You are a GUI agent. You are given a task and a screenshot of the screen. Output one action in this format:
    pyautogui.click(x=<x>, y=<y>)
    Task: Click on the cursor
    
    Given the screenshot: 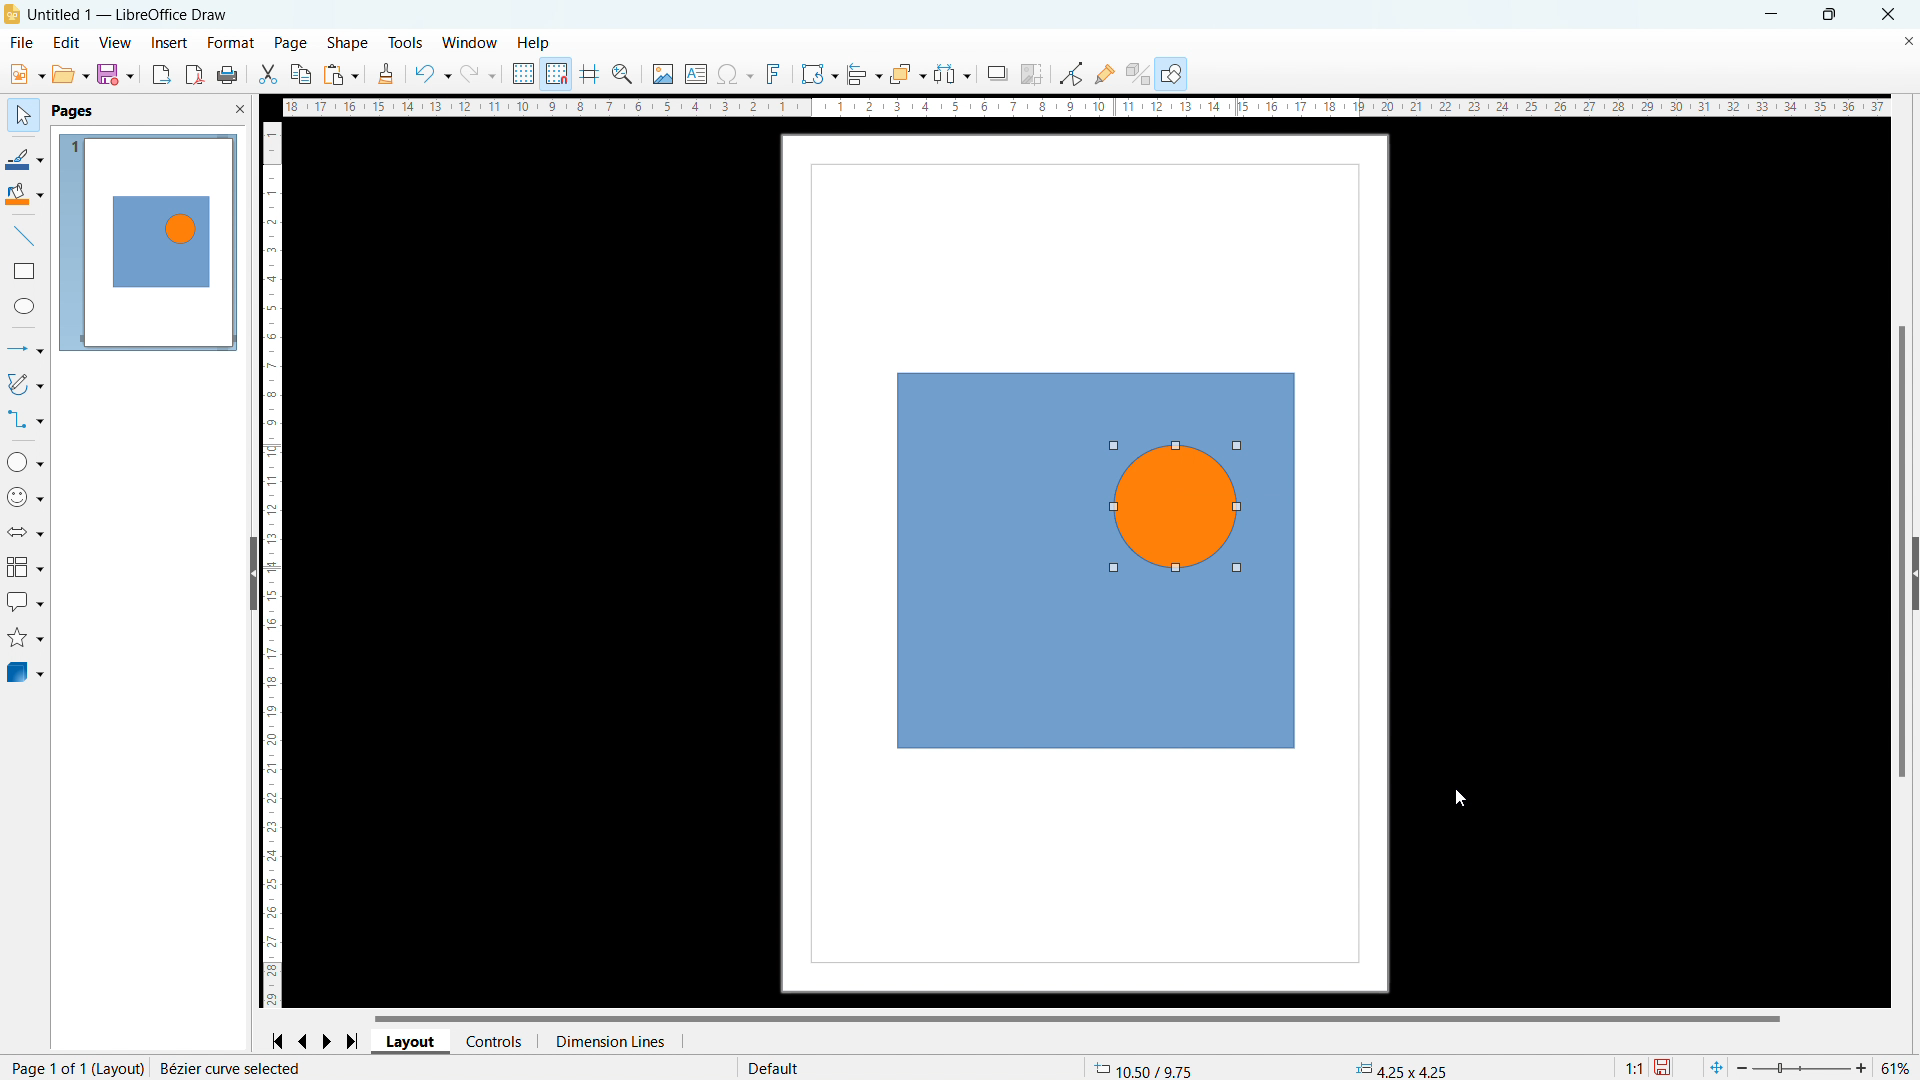 What is the action you would take?
    pyautogui.click(x=1458, y=798)
    